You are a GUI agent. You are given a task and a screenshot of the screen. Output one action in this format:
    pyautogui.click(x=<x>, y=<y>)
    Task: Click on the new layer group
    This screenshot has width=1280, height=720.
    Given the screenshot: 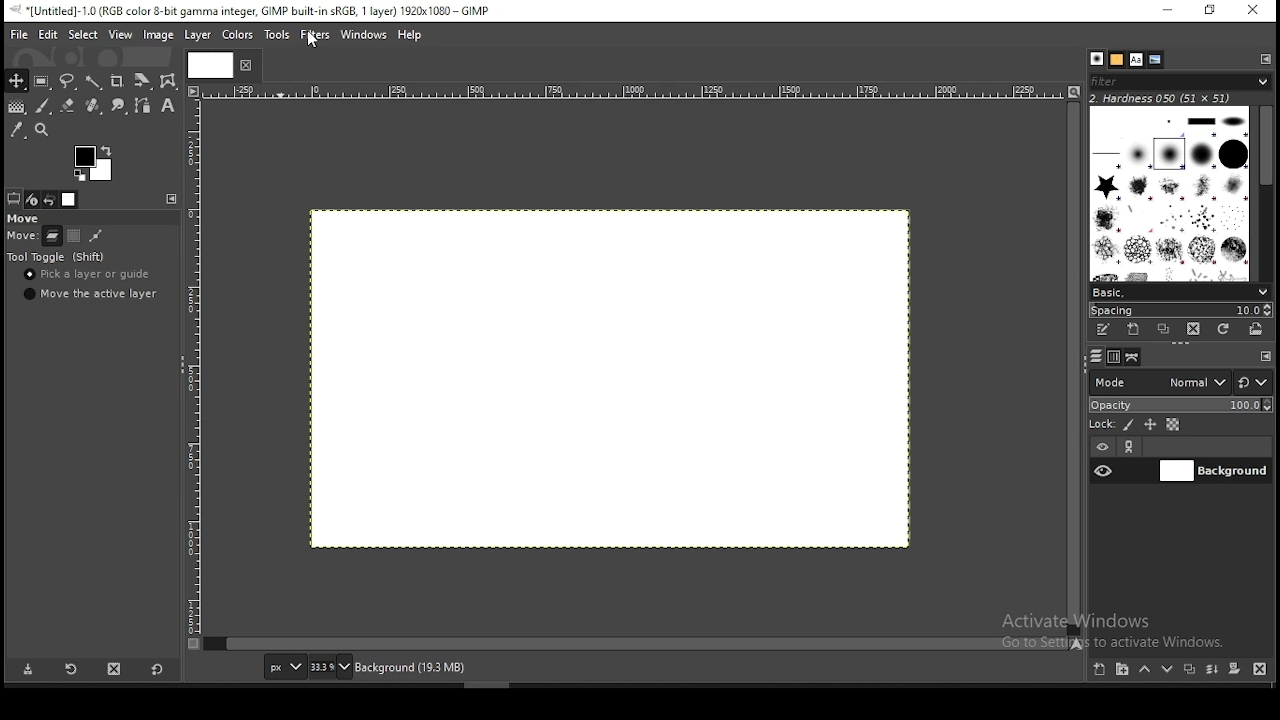 What is the action you would take?
    pyautogui.click(x=1126, y=669)
    